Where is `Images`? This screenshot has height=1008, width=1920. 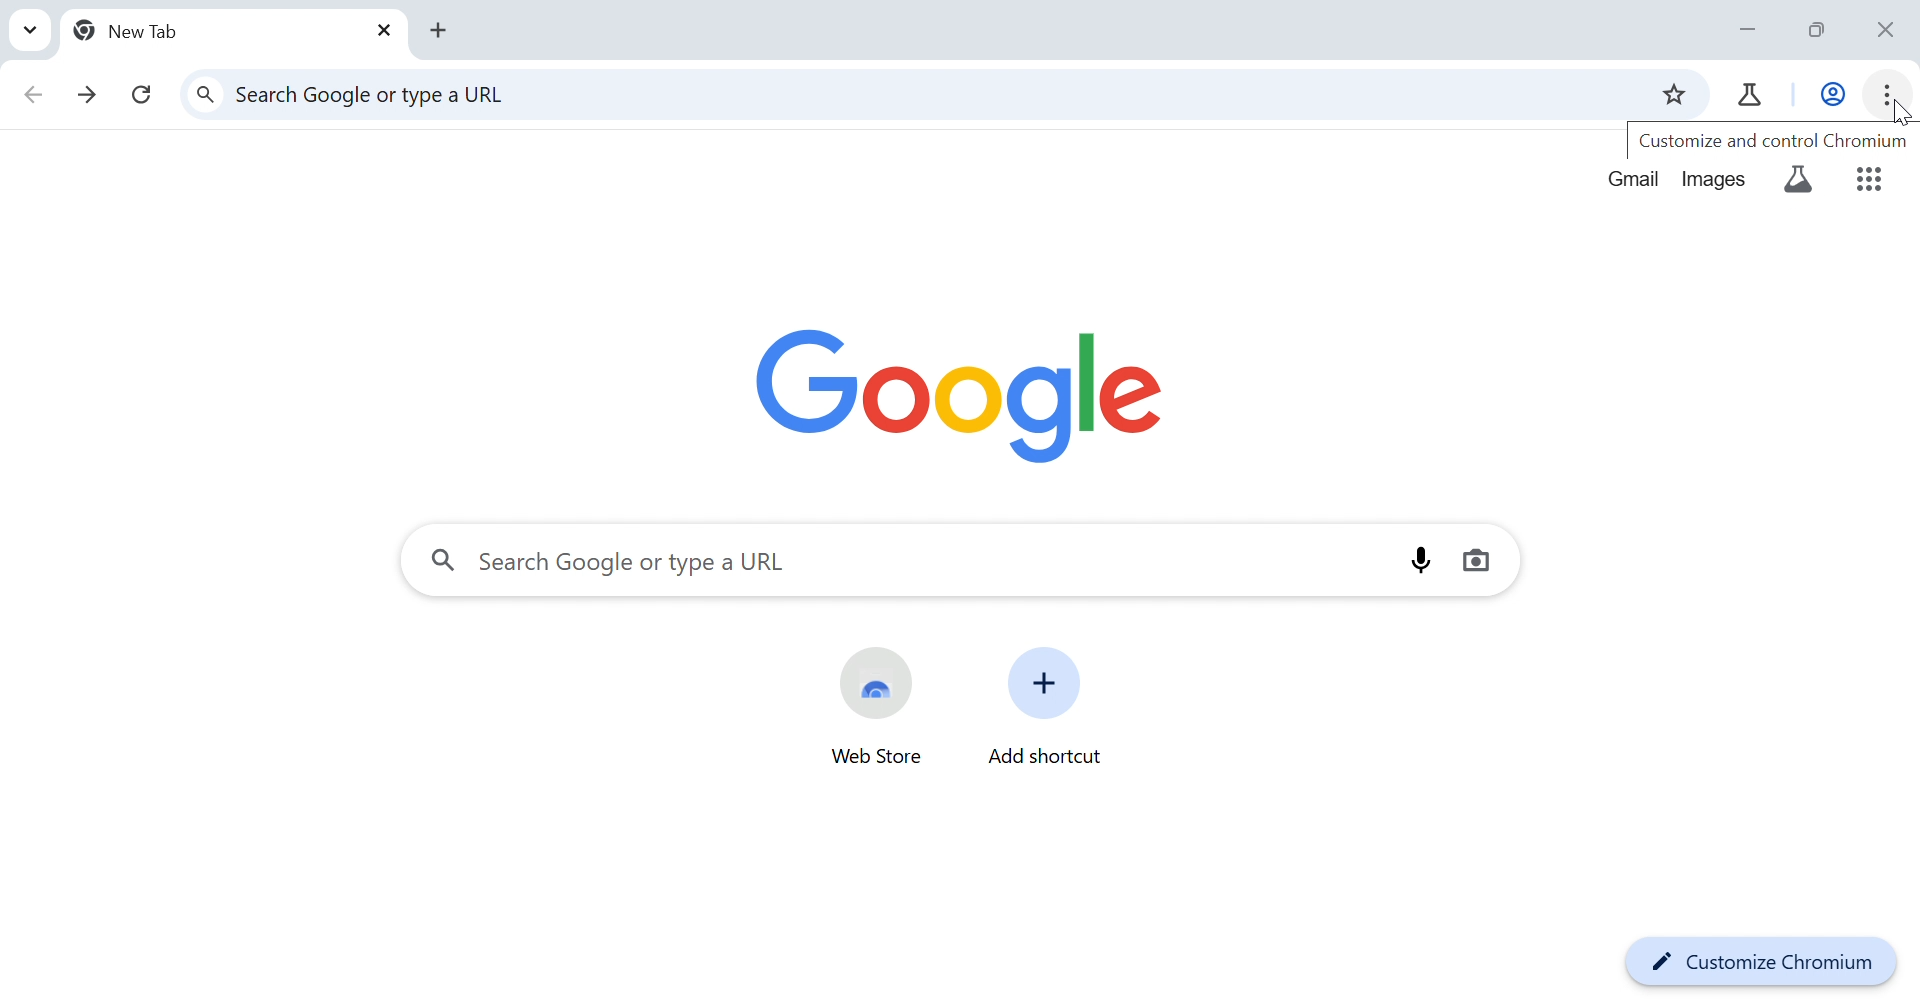 Images is located at coordinates (1717, 179).